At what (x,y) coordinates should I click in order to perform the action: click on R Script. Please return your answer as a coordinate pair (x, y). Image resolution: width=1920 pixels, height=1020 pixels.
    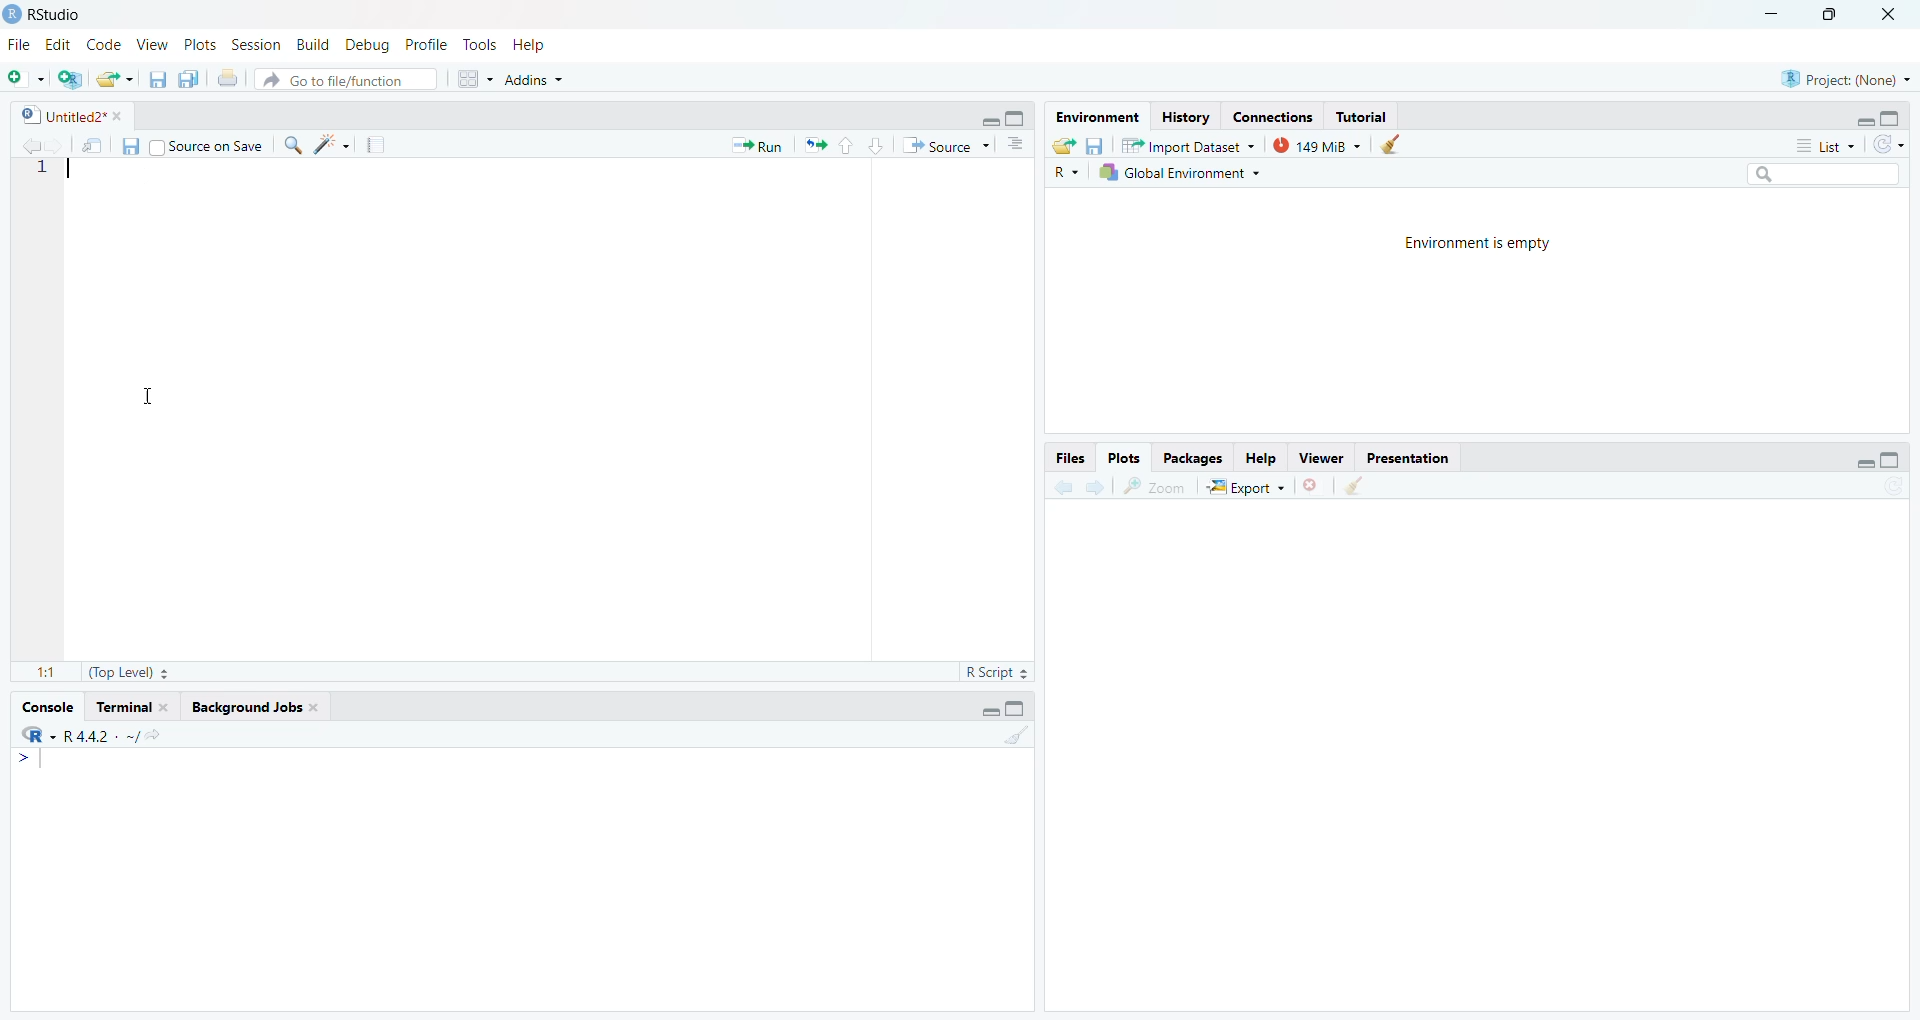
    Looking at the image, I should click on (989, 673).